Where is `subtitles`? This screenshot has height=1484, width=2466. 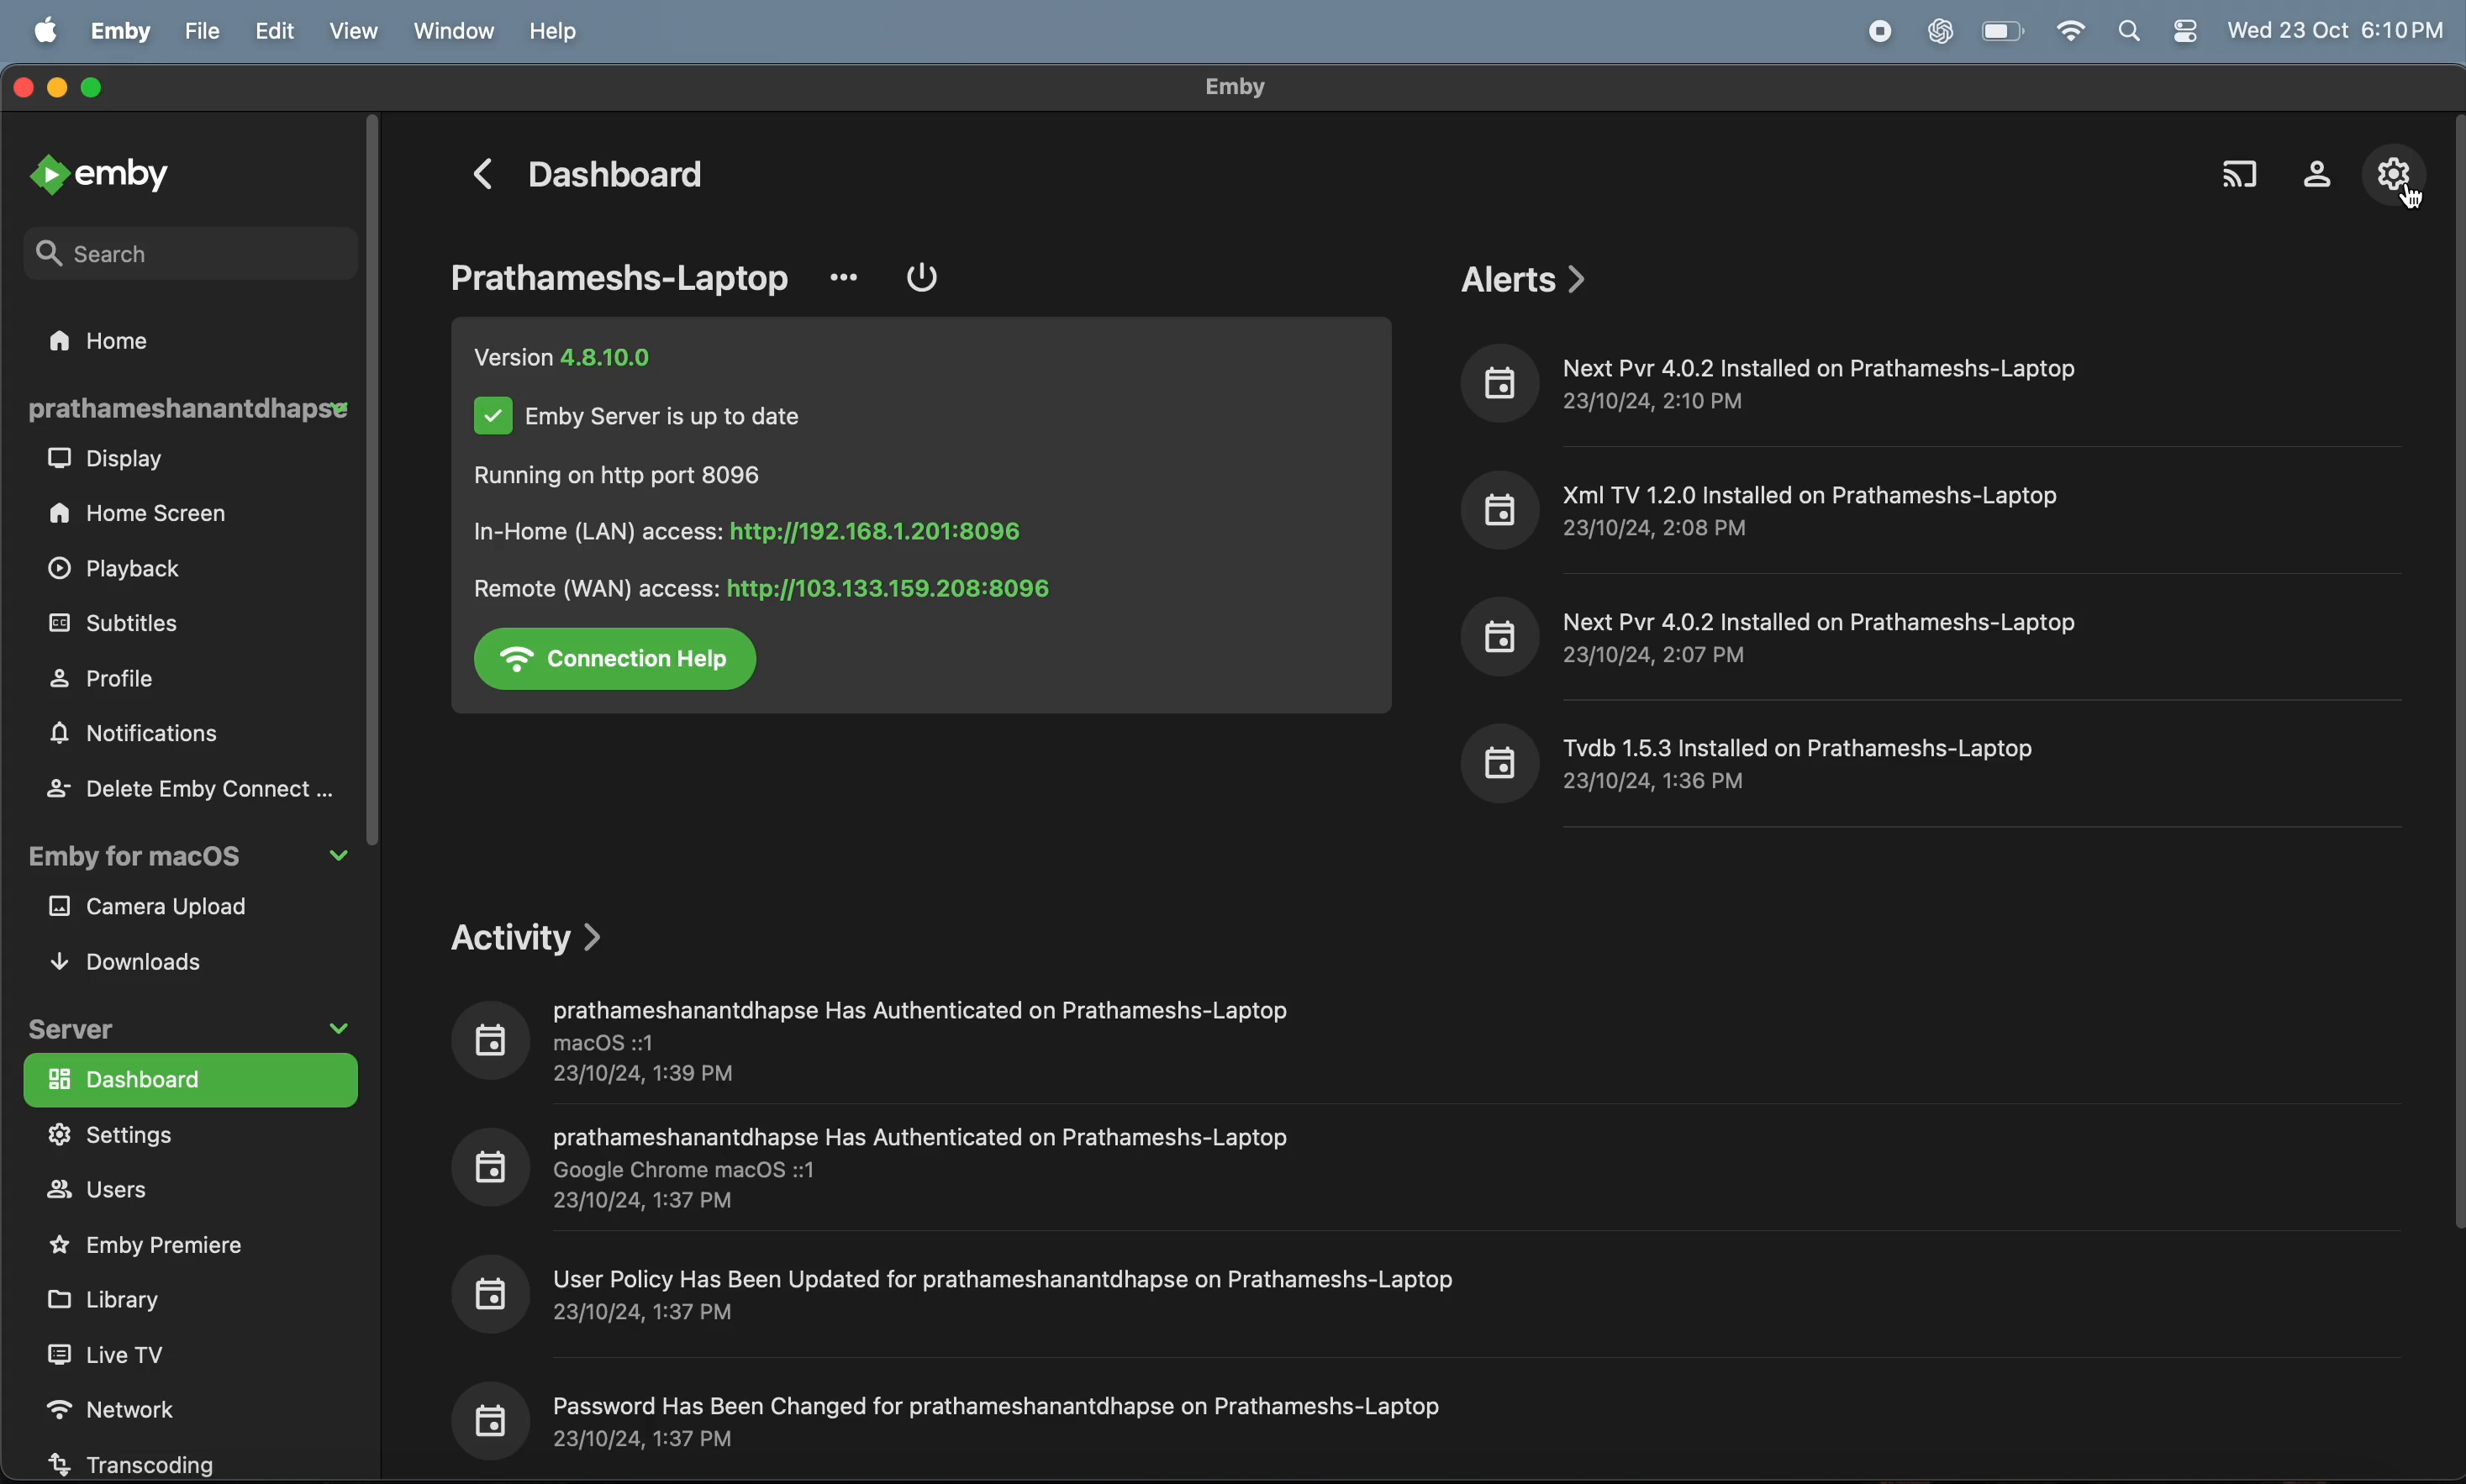
subtitles is located at coordinates (144, 625).